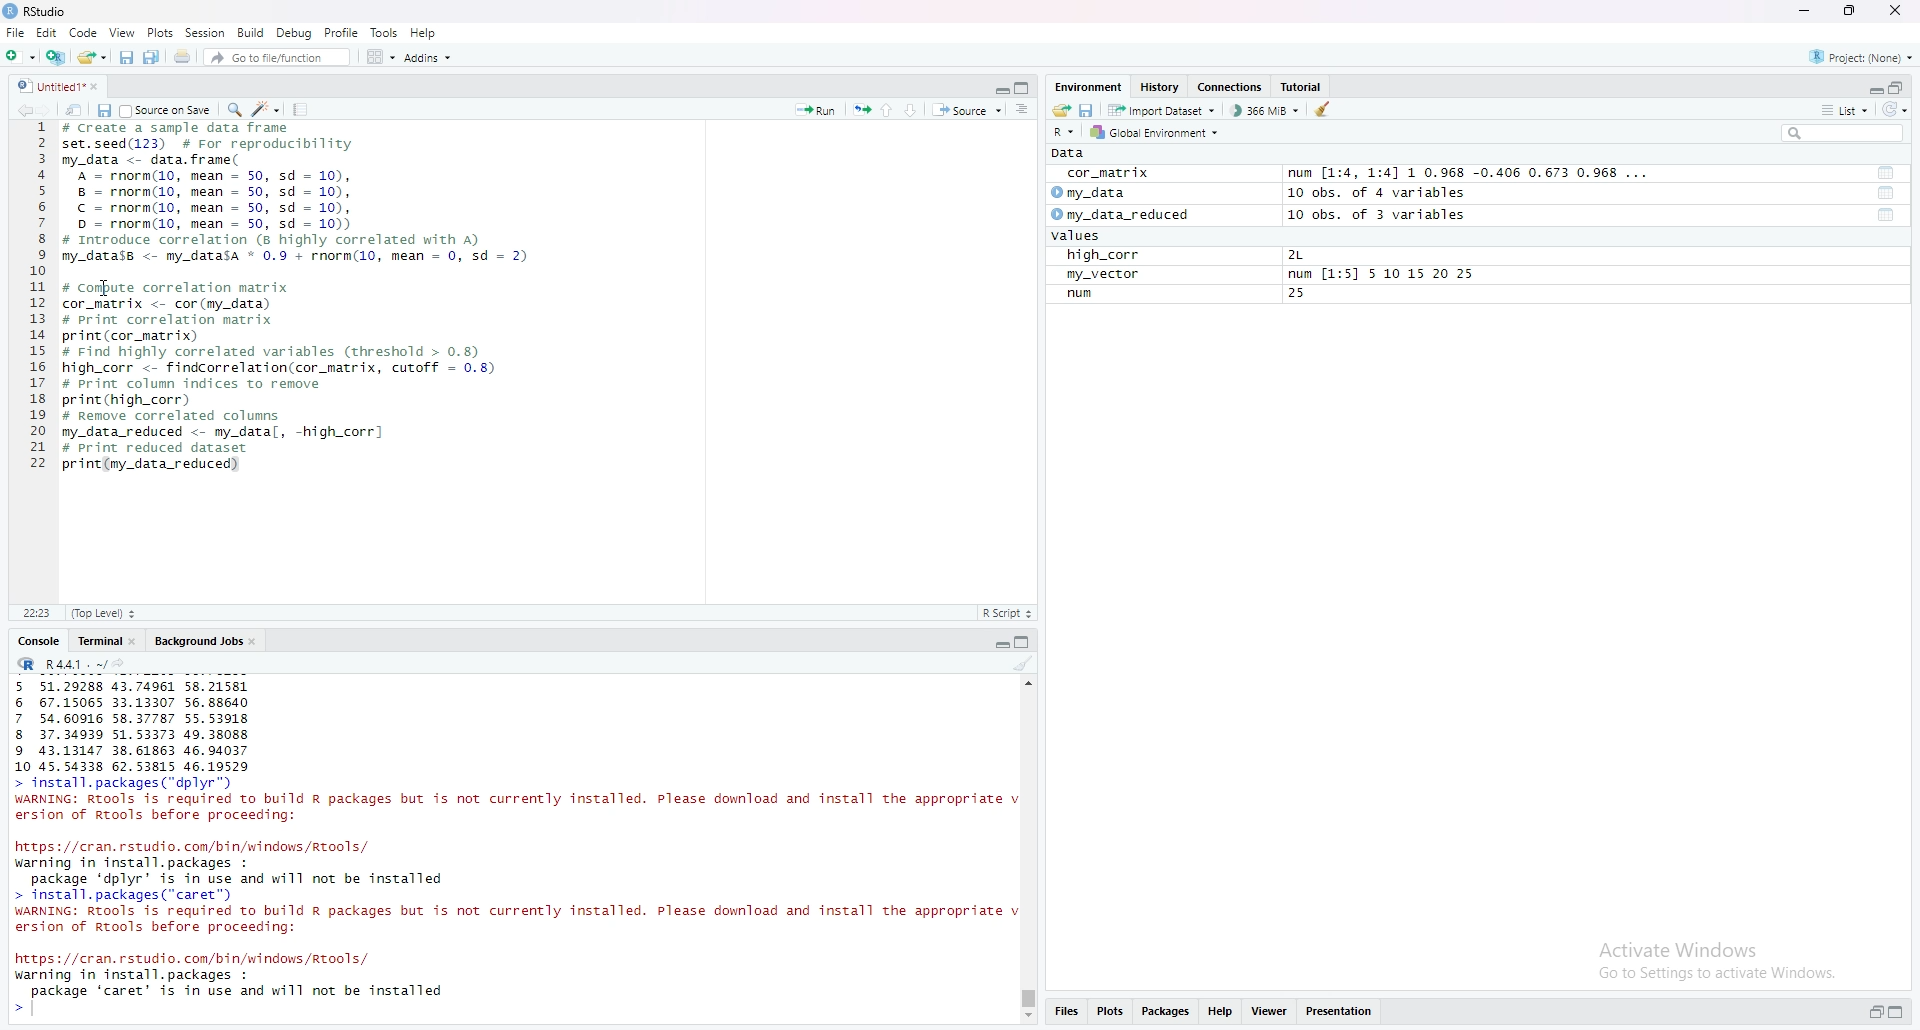 The width and height of the screenshot is (1920, 1030). Describe the element at coordinates (1887, 193) in the screenshot. I see `tool` at that location.